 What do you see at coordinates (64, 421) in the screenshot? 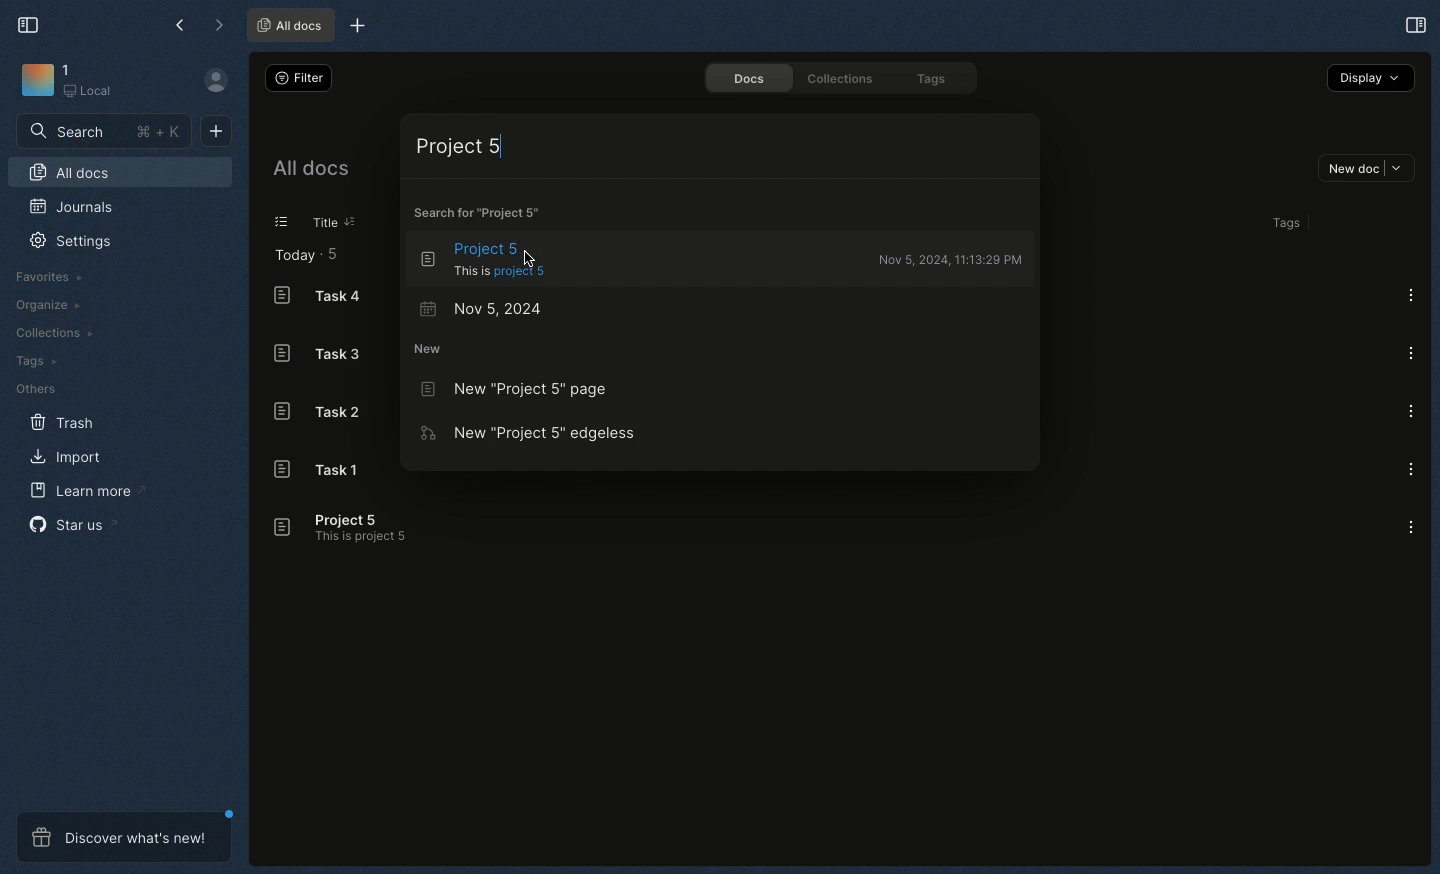
I see `Trash` at bounding box center [64, 421].